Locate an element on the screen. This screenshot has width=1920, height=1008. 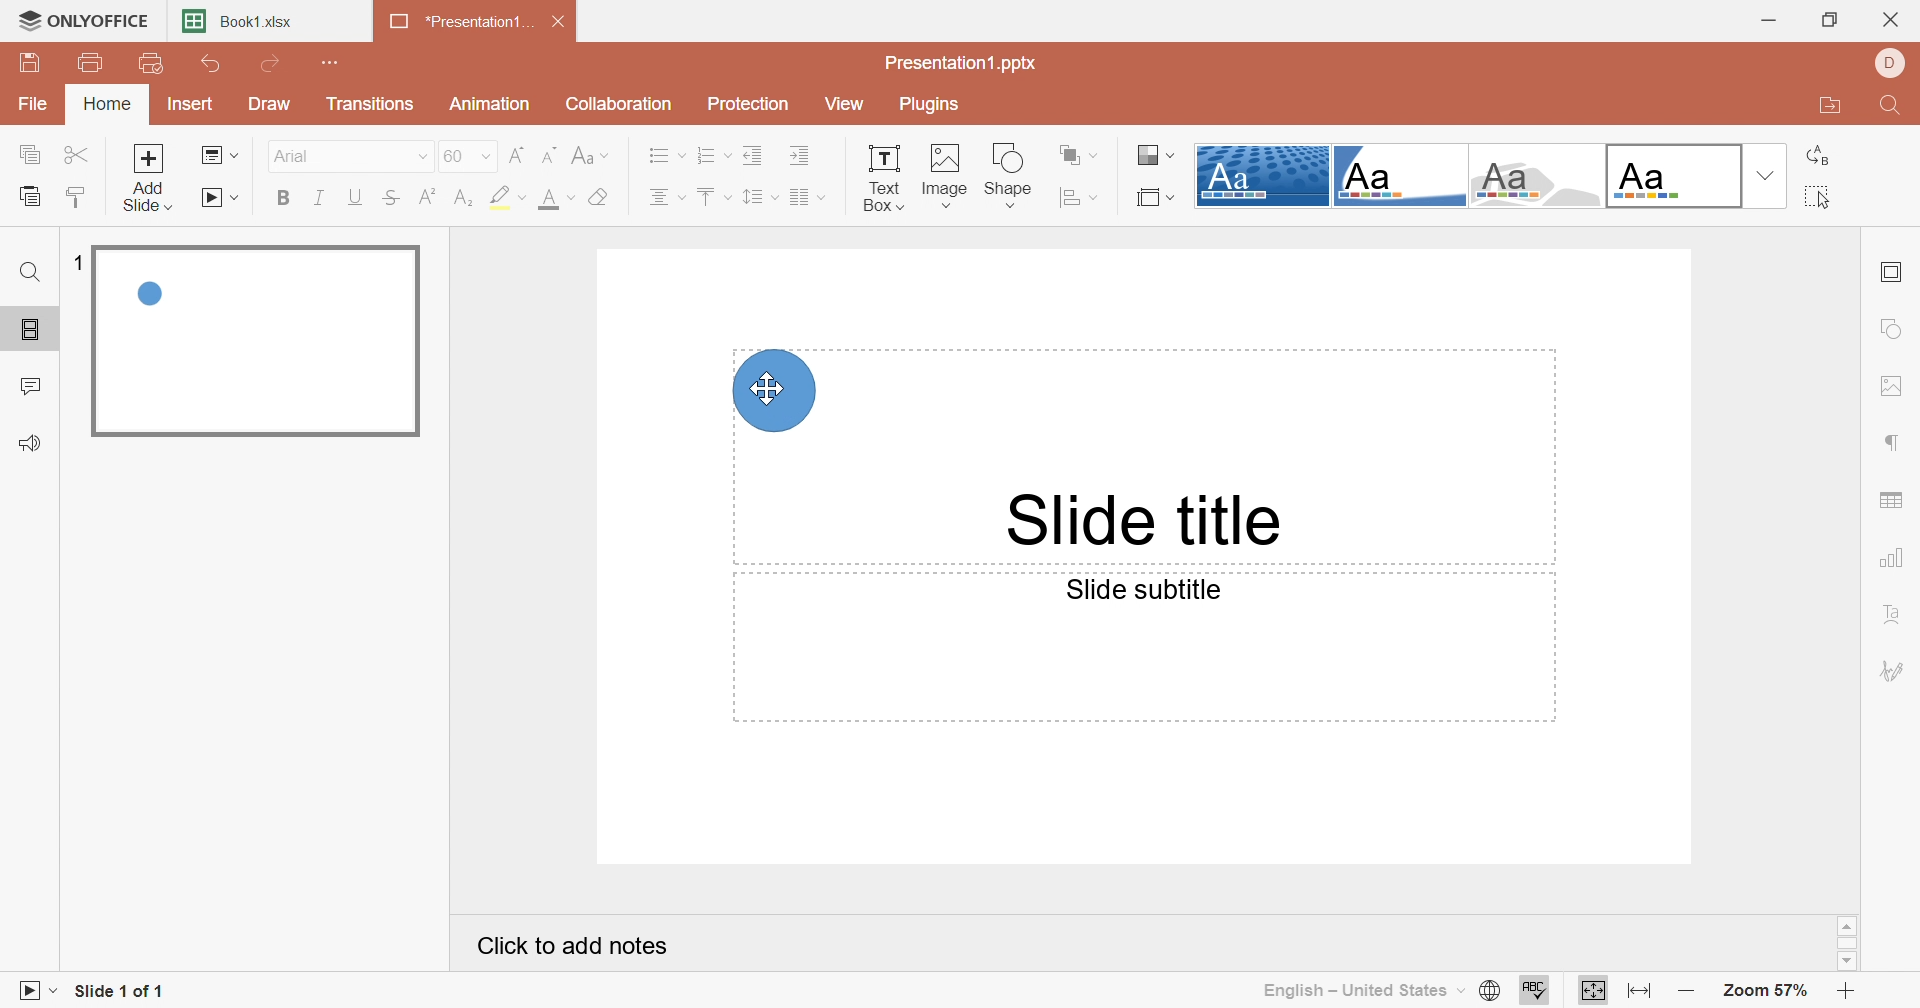
Decrease indent is located at coordinates (753, 155).